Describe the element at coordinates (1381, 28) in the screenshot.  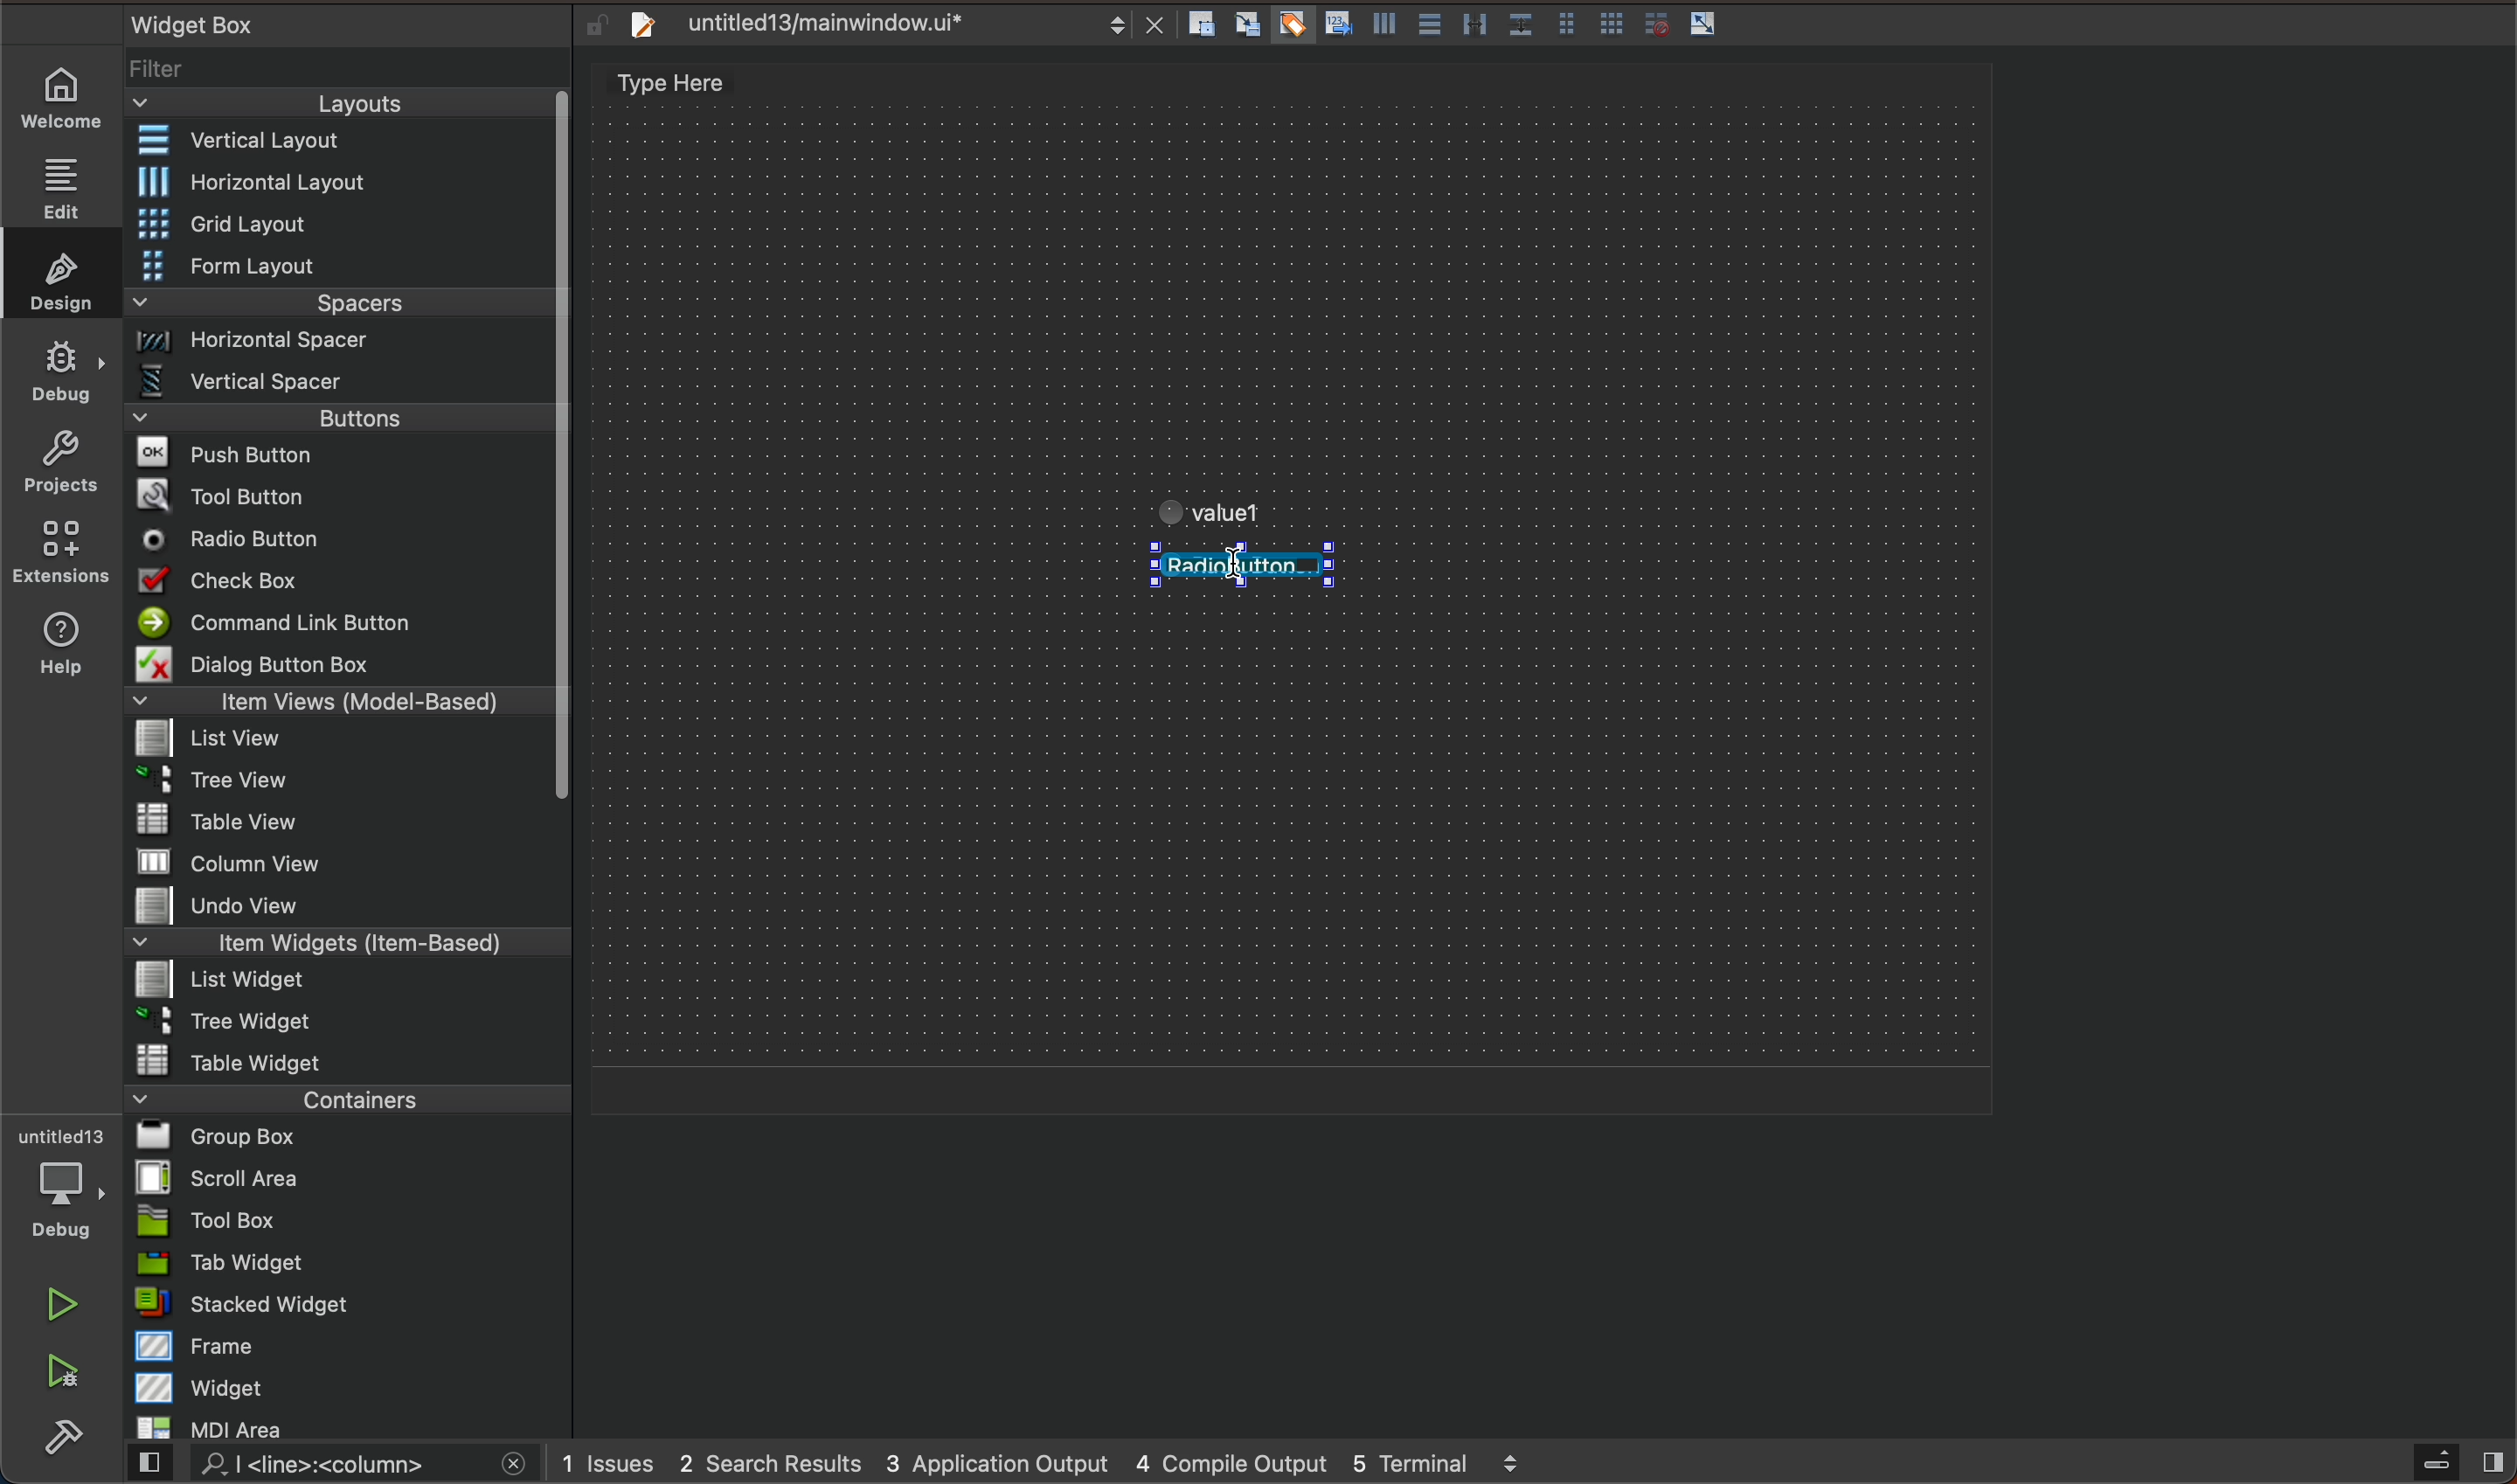
I see `` at that location.